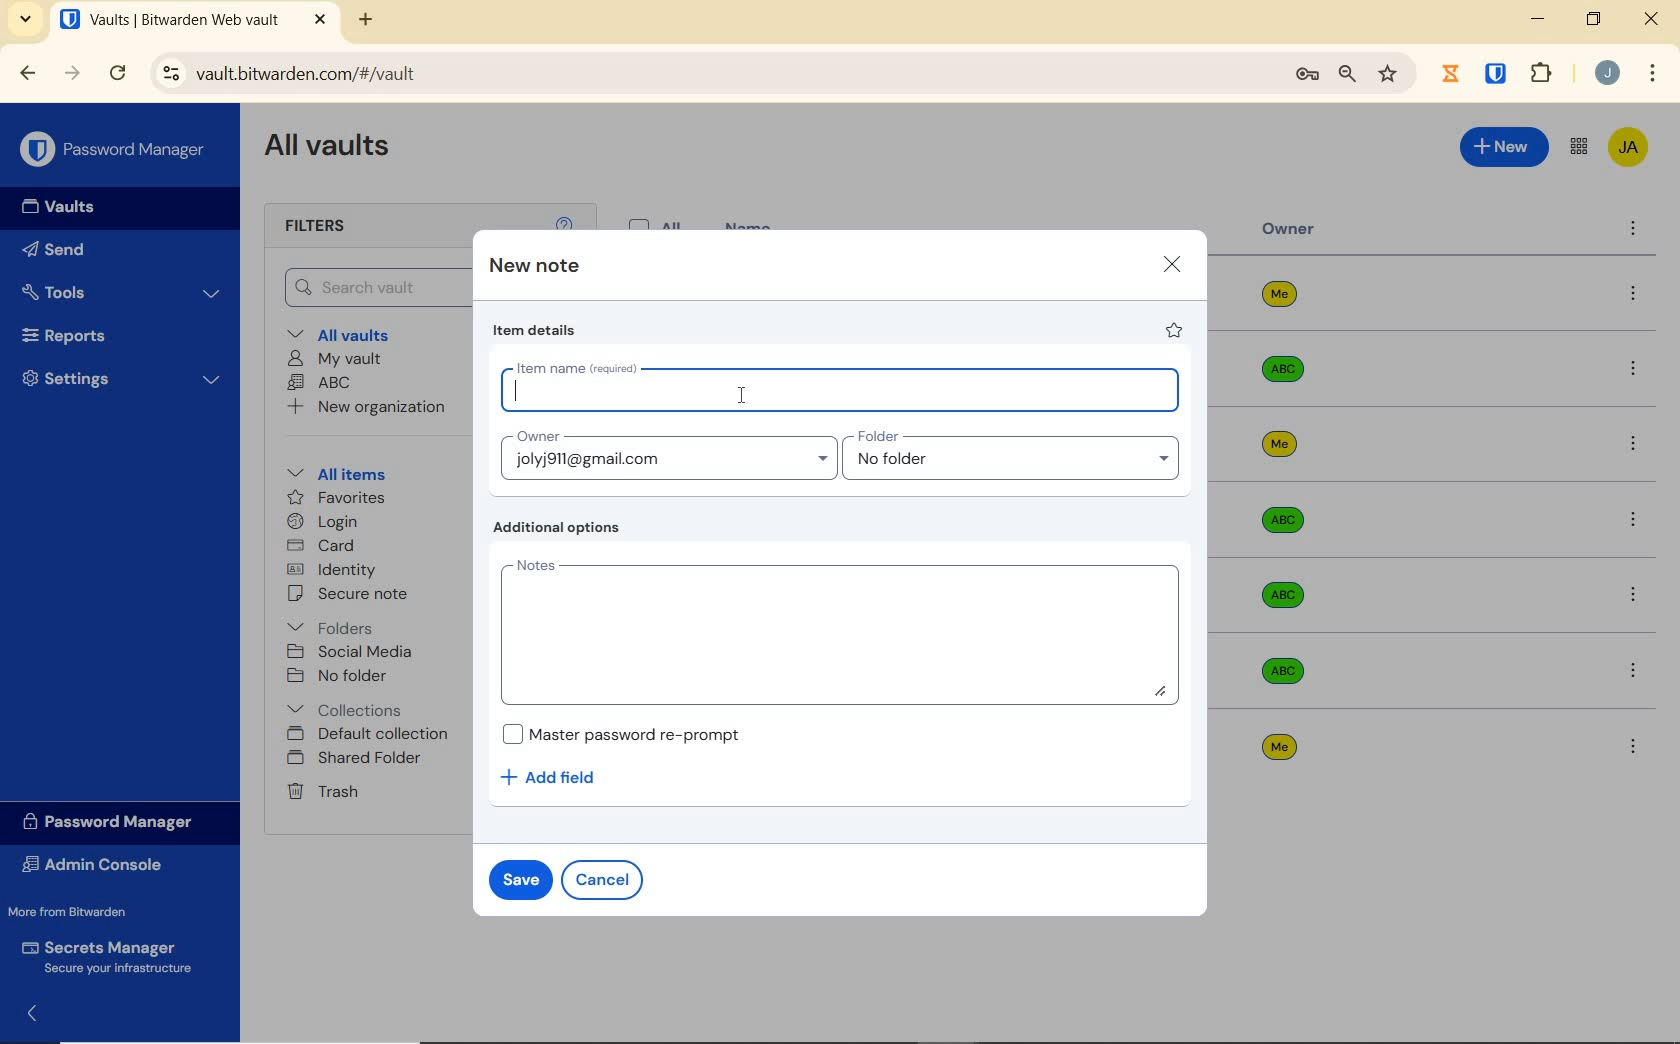 The height and width of the screenshot is (1044, 1680). Describe the element at coordinates (88, 912) in the screenshot. I see `More from Bitwarden` at that location.